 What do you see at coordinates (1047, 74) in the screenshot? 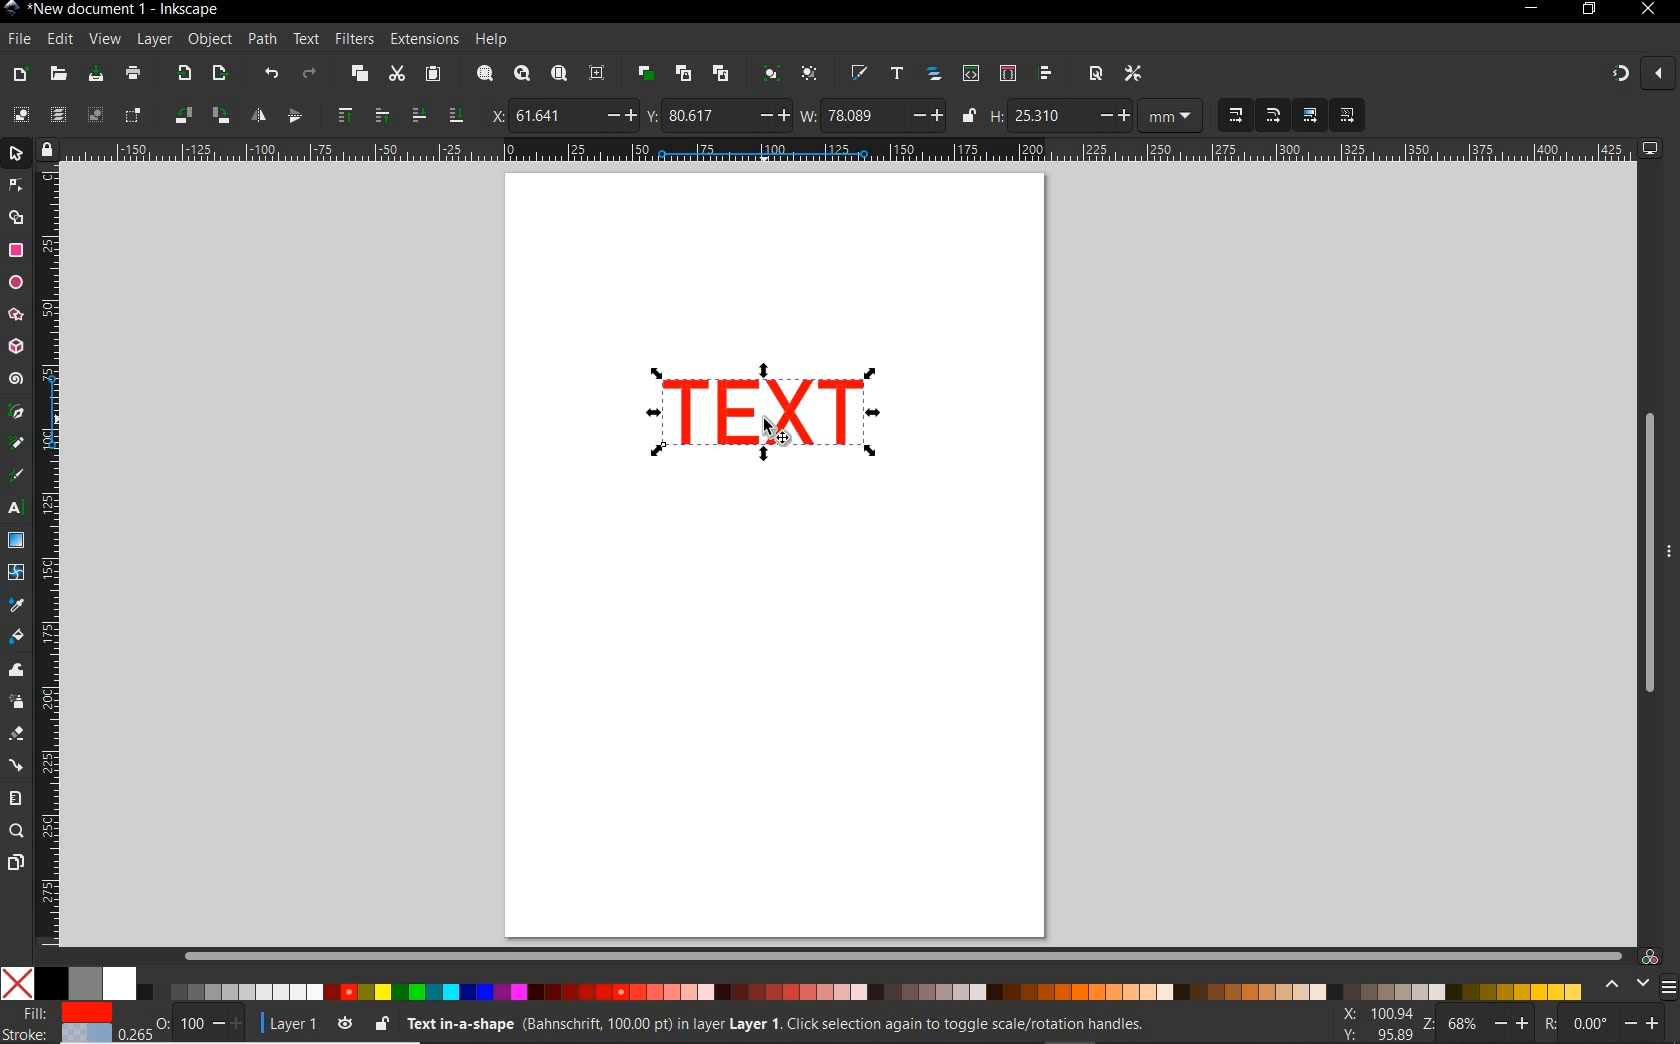
I see `open align and distribute` at bounding box center [1047, 74].